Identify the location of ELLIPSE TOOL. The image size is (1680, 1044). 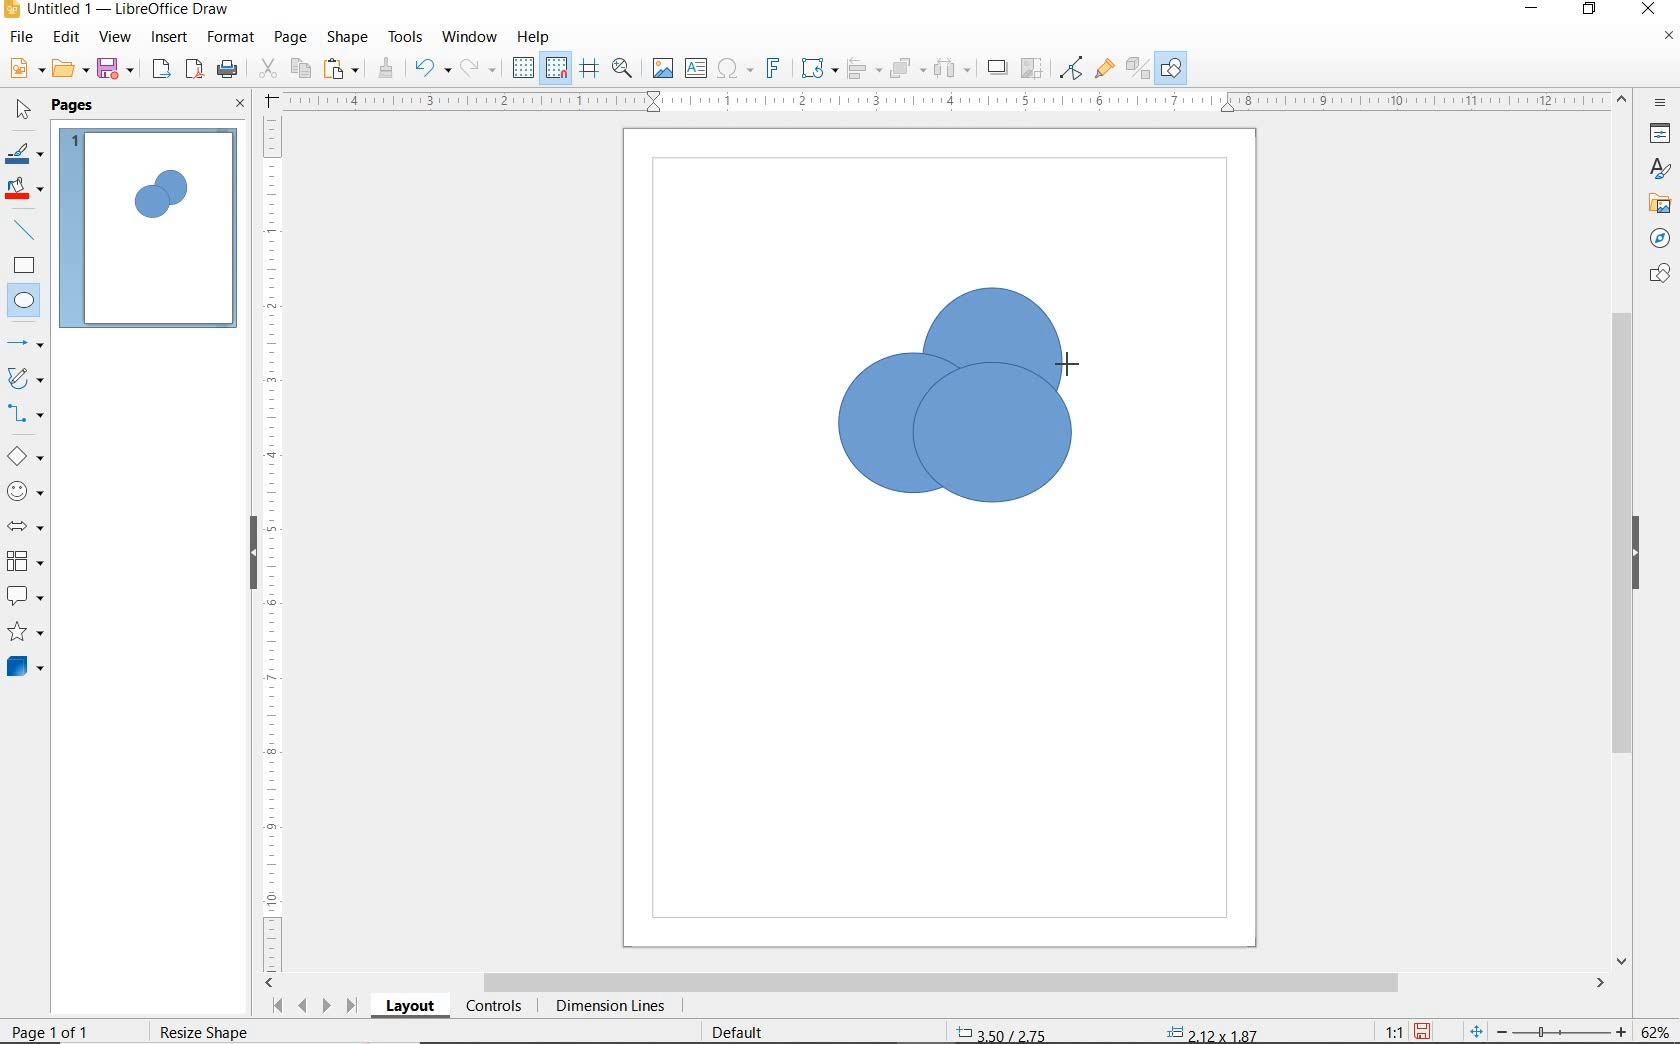
(917, 505).